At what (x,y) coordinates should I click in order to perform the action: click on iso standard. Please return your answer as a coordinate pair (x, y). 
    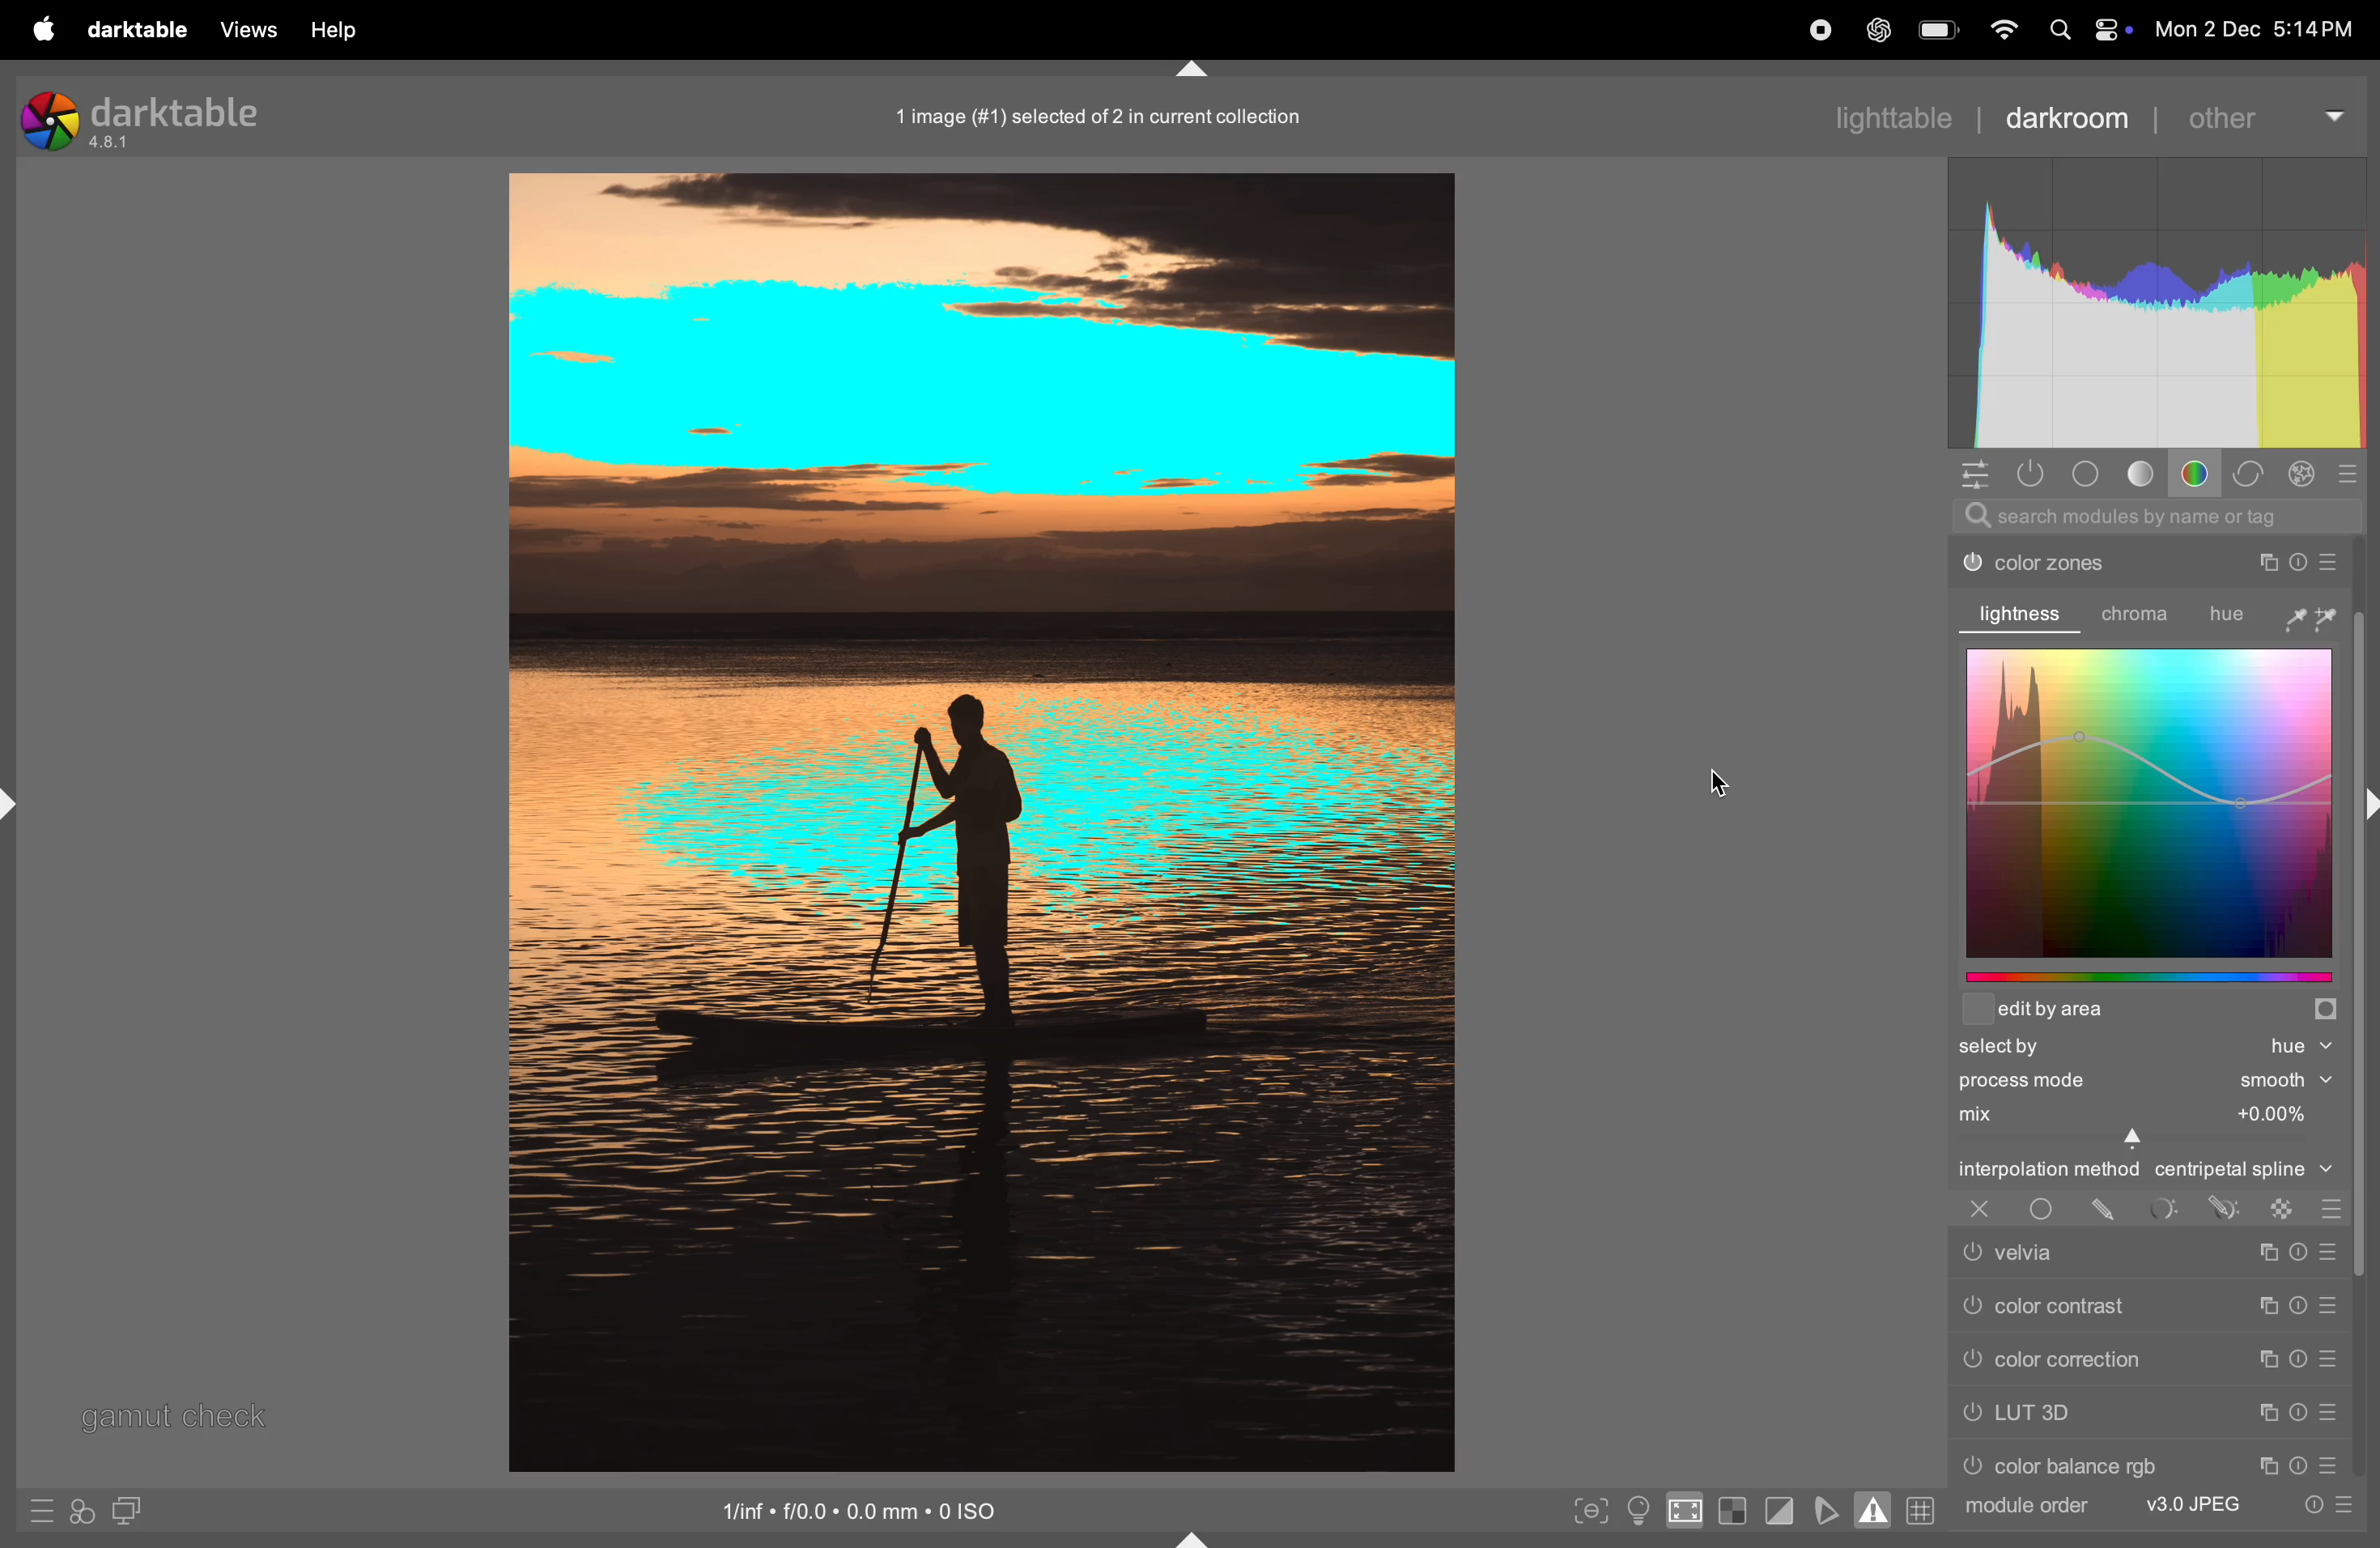
    Looking at the image, I should click on (865, 1515).